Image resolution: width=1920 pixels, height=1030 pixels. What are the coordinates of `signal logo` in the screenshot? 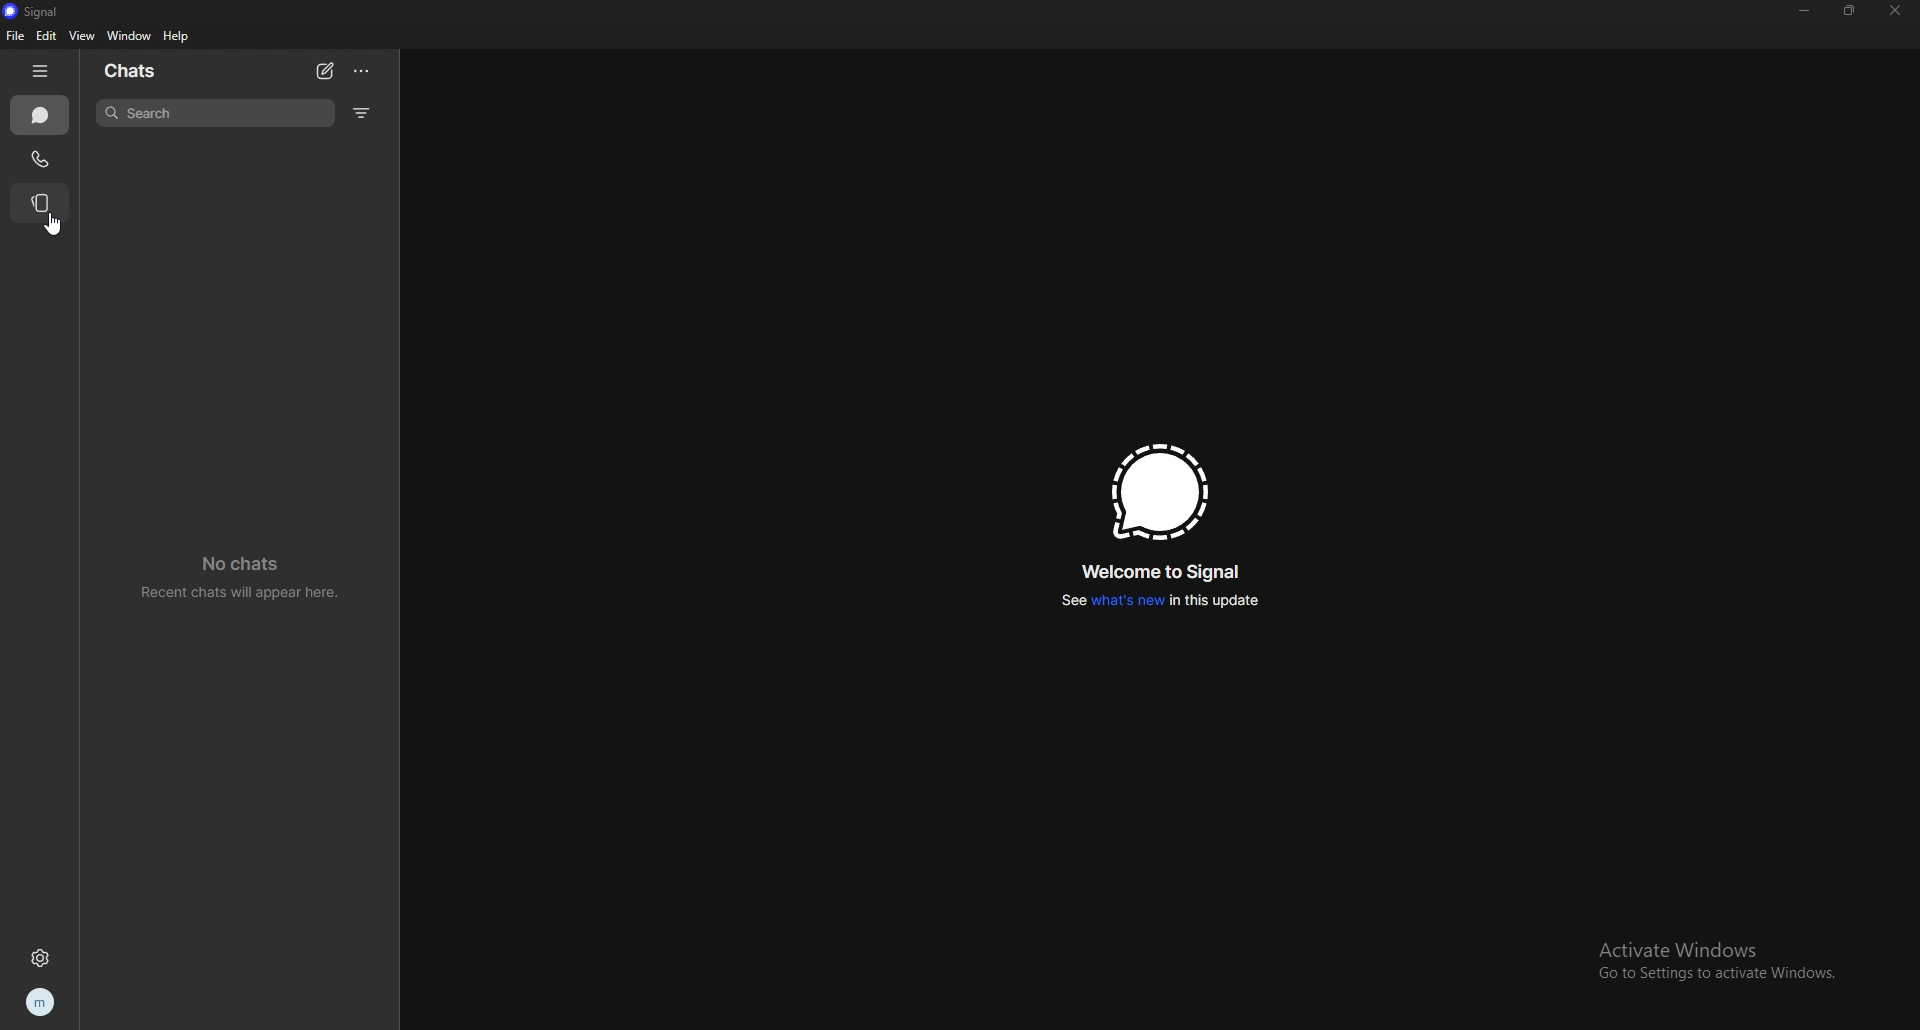 It's located at (1156, 493).